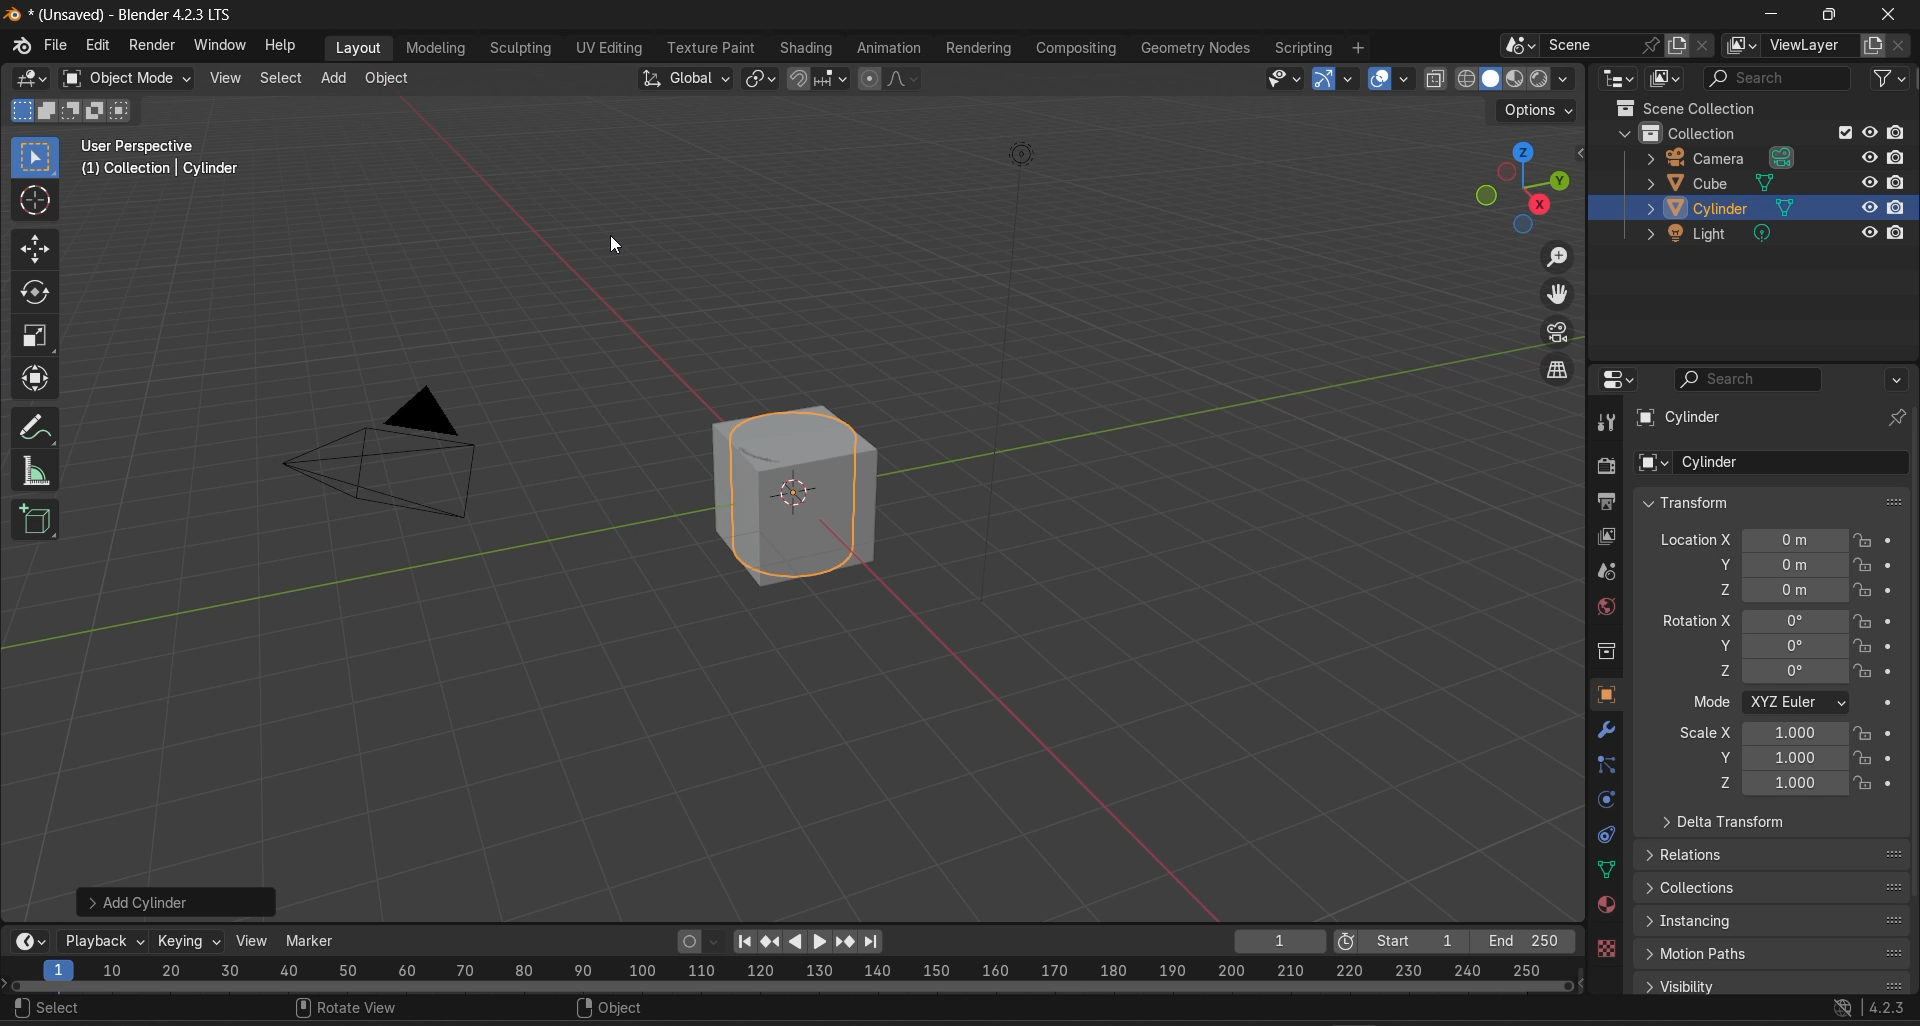  I want to click on view, so click(226, 77).